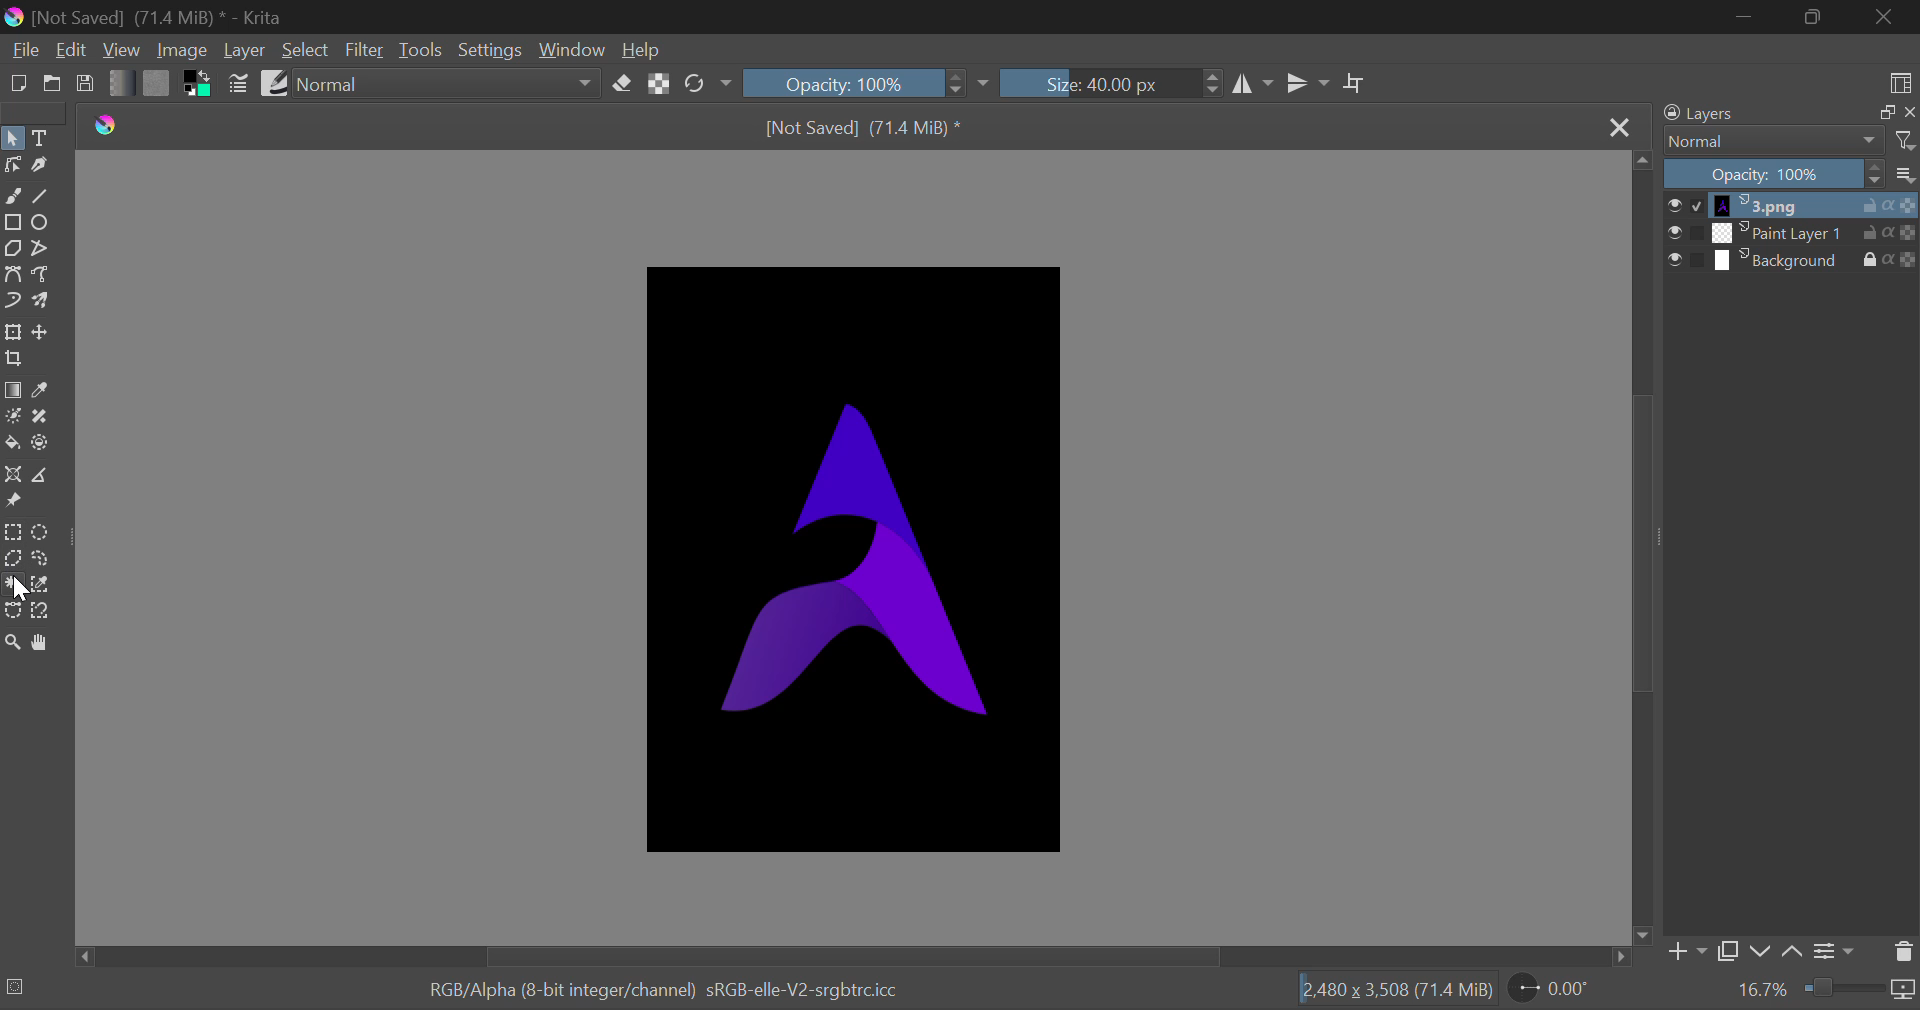  What do you see at coordinates (1616, 132) in the screenshot?
I see `Close` at bounding box center [1616, 132].